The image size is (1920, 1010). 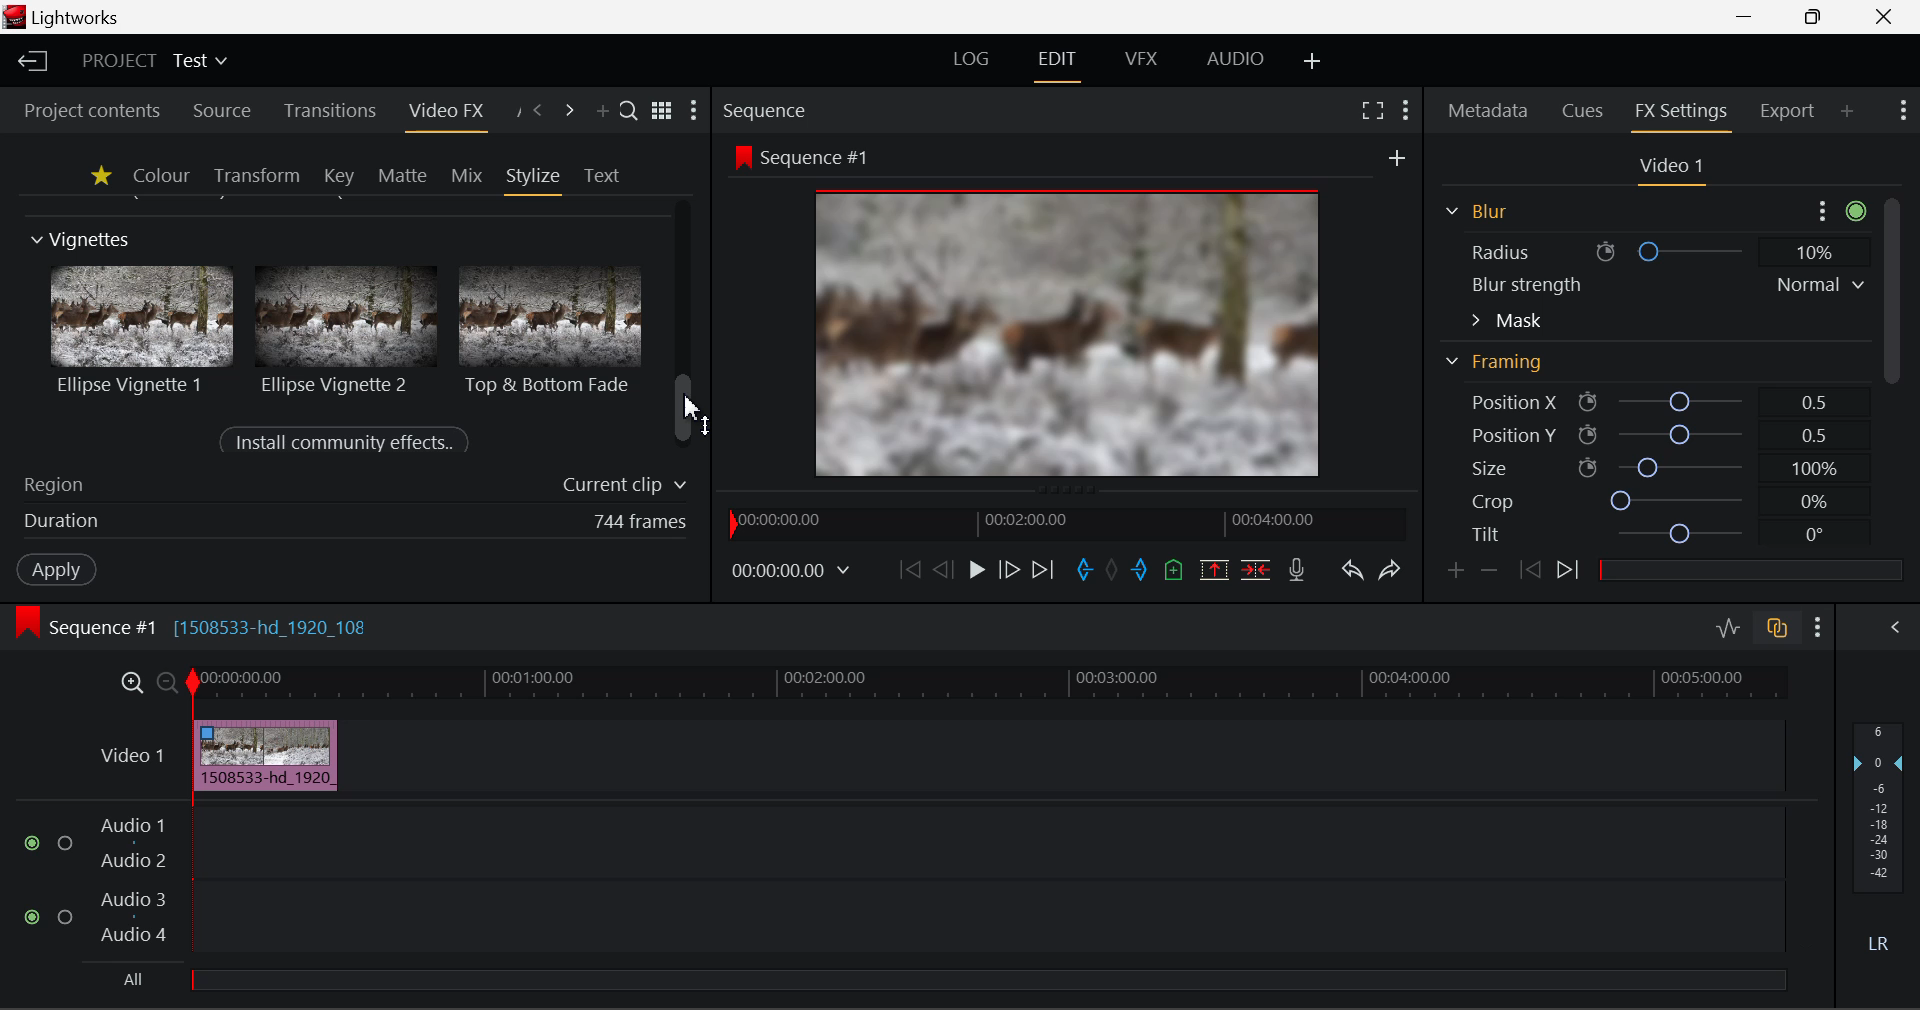 What do you see at coordinates (884, 900) in the screenshot?
I see `Audio Input Field` at bounding box center [884, 900].